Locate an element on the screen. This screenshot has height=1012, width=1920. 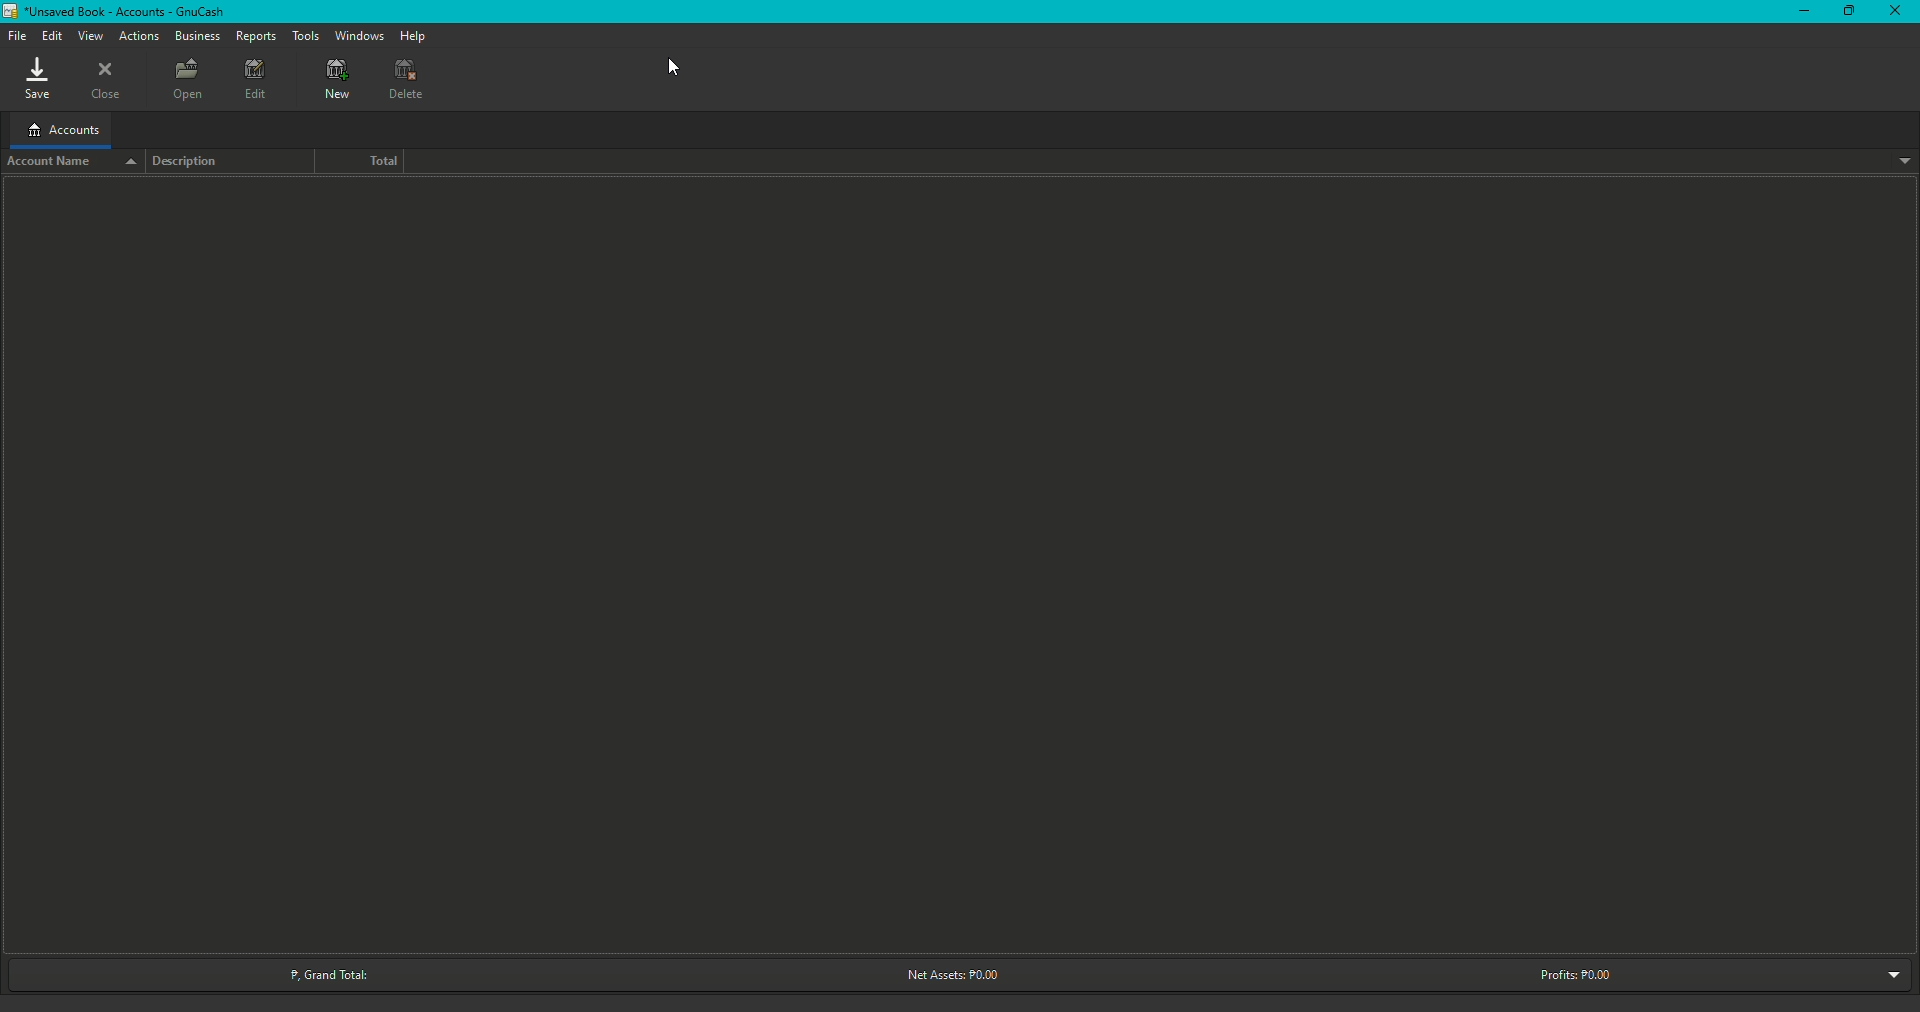
Close is located at coordinates (105, 80).